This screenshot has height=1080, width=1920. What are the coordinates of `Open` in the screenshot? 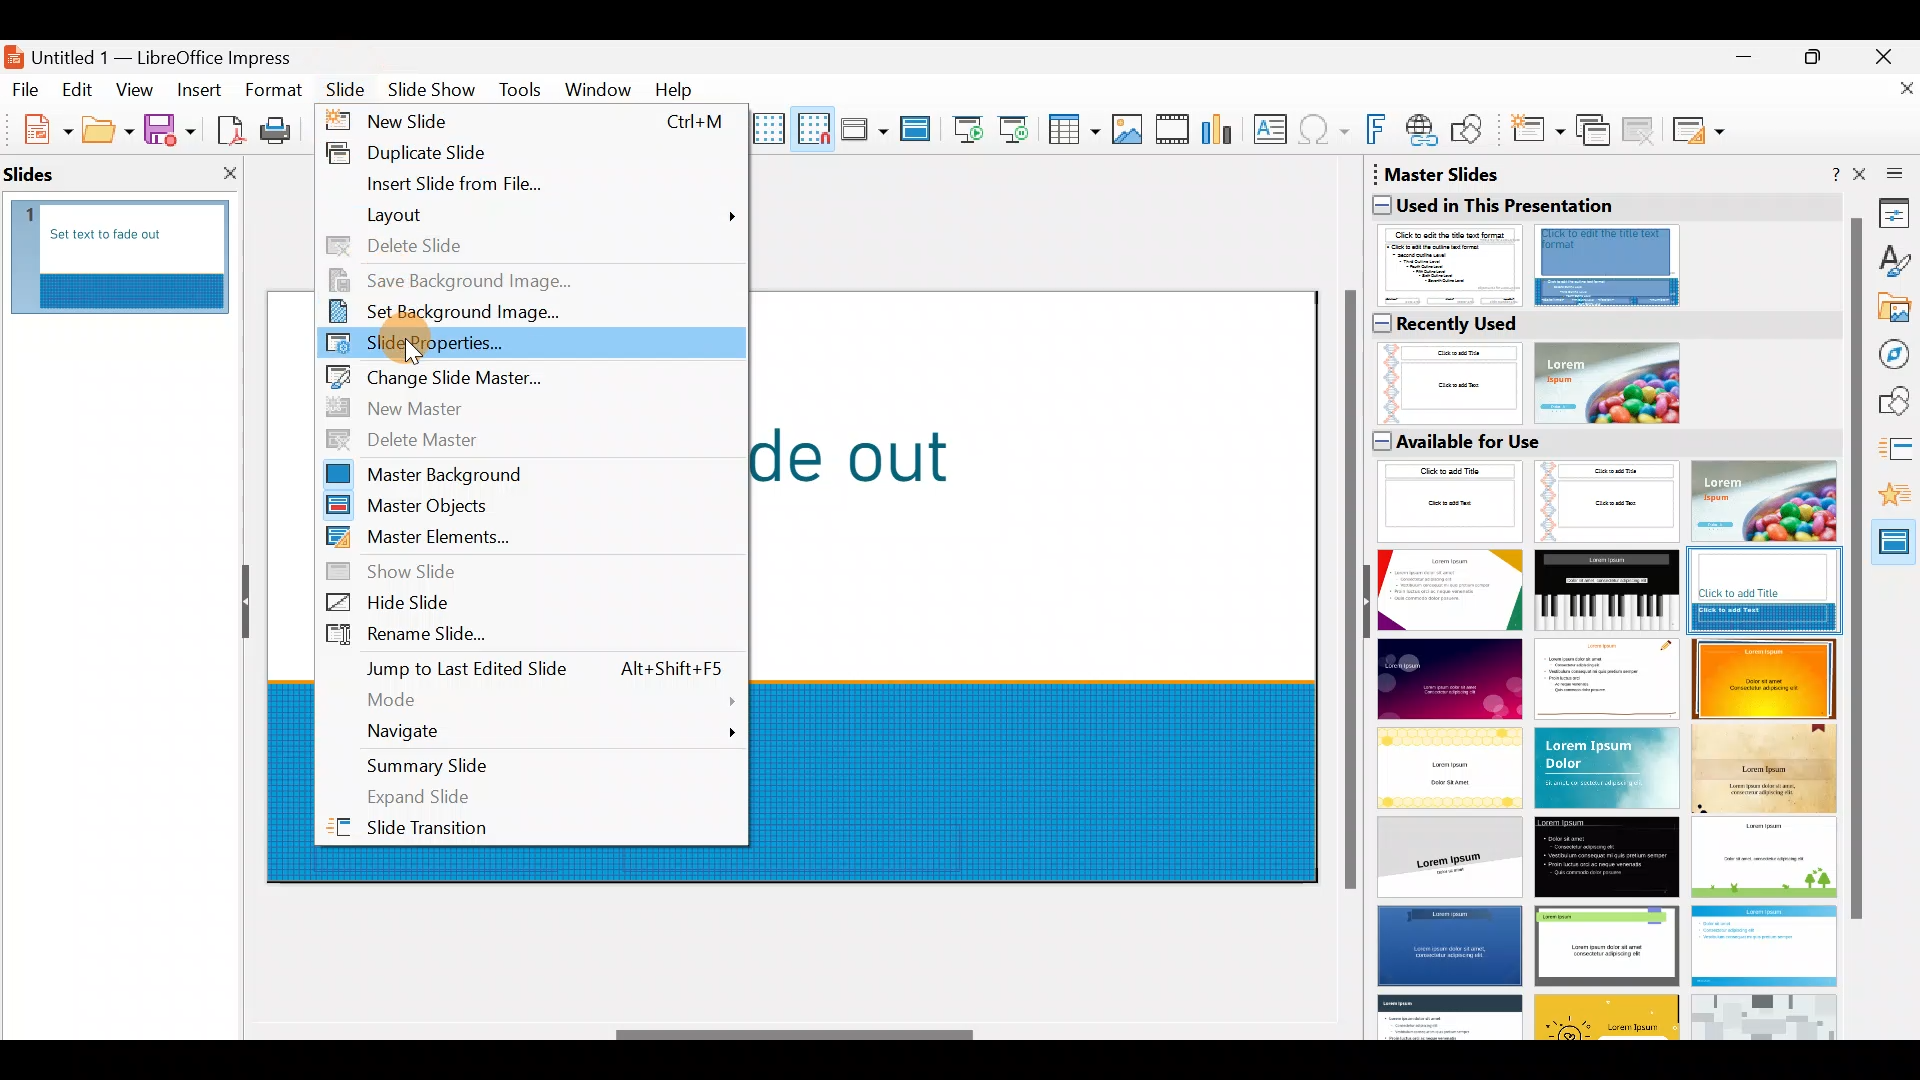 It's located at (108, 130).